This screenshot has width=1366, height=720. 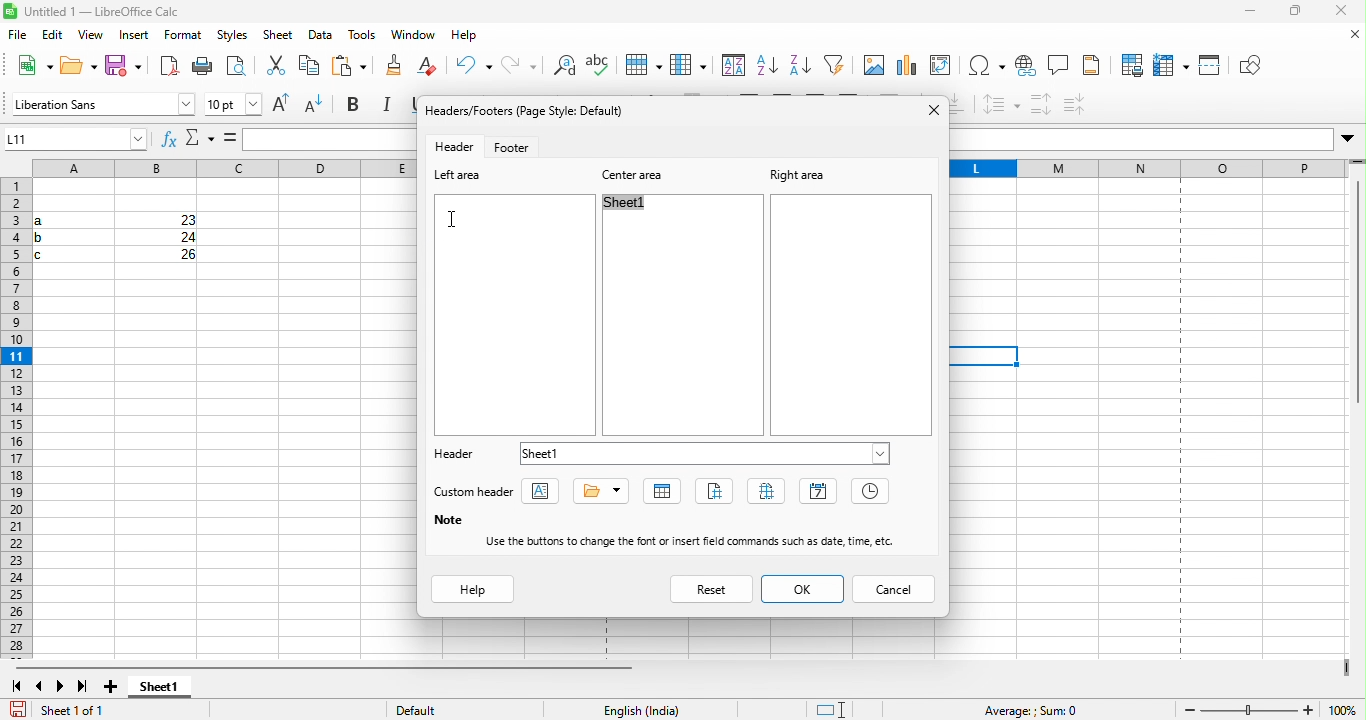 I want to click on sheet name, so click(x=659, y=490).